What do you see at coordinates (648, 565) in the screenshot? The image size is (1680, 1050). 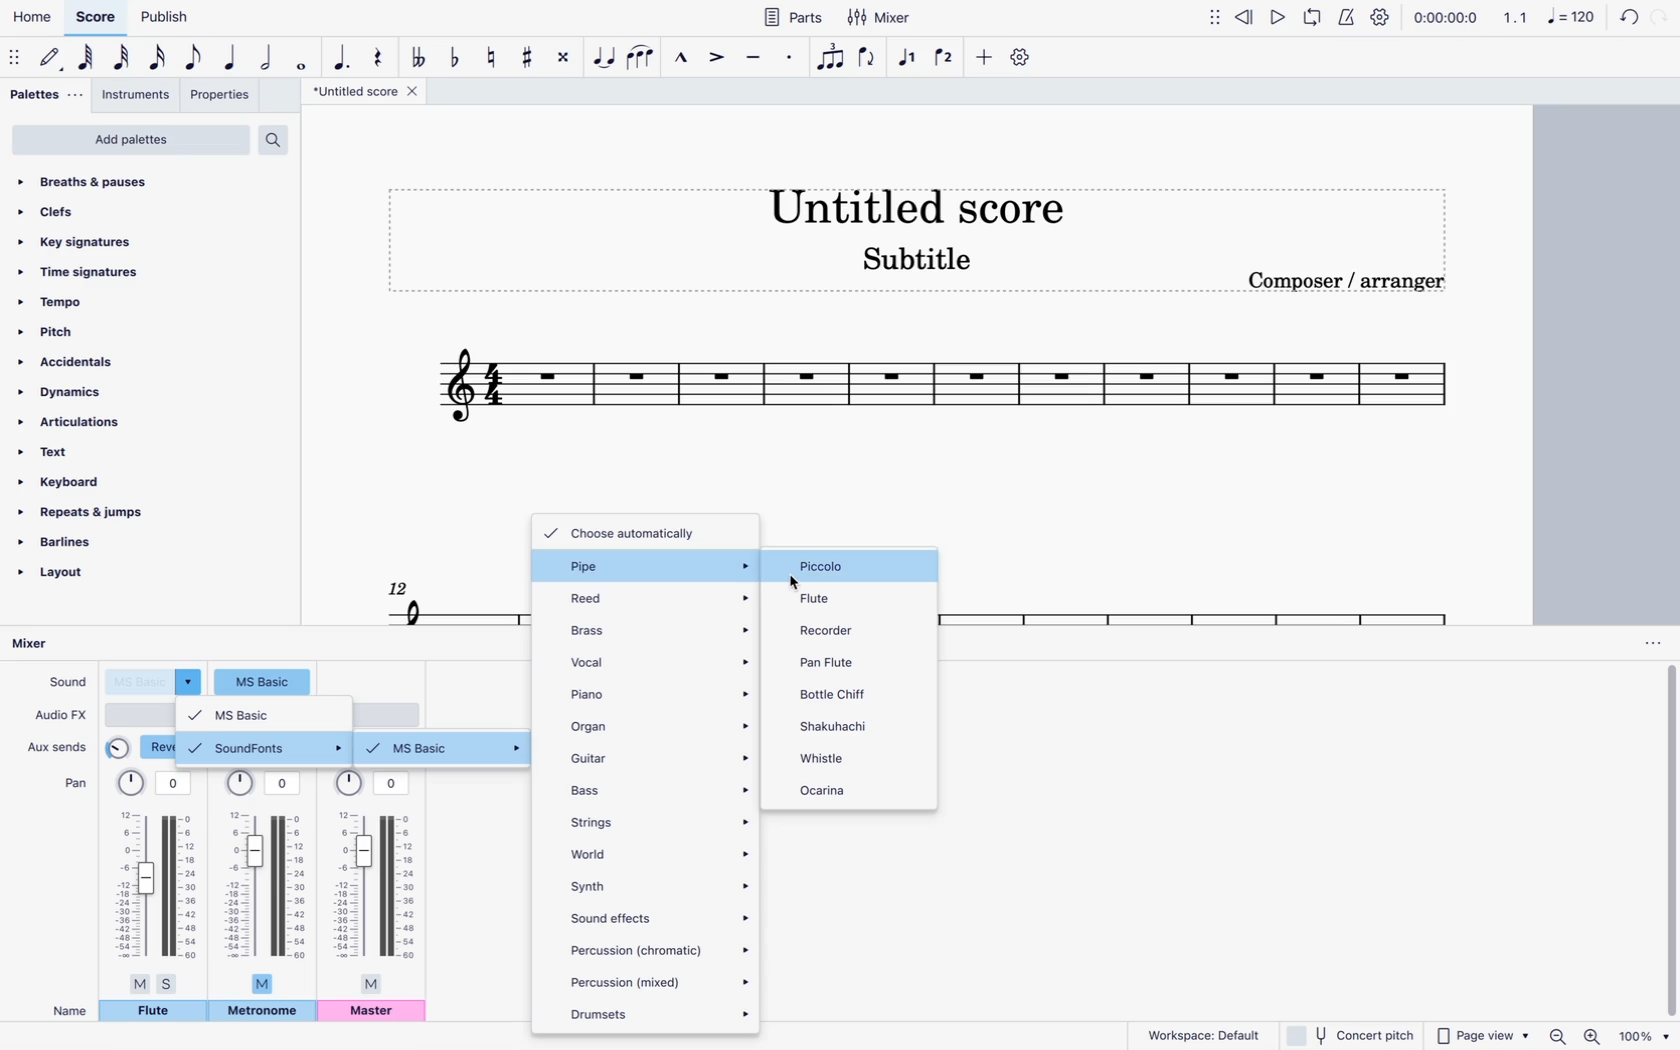 I see `pipe` at bounding box center [648, 565].